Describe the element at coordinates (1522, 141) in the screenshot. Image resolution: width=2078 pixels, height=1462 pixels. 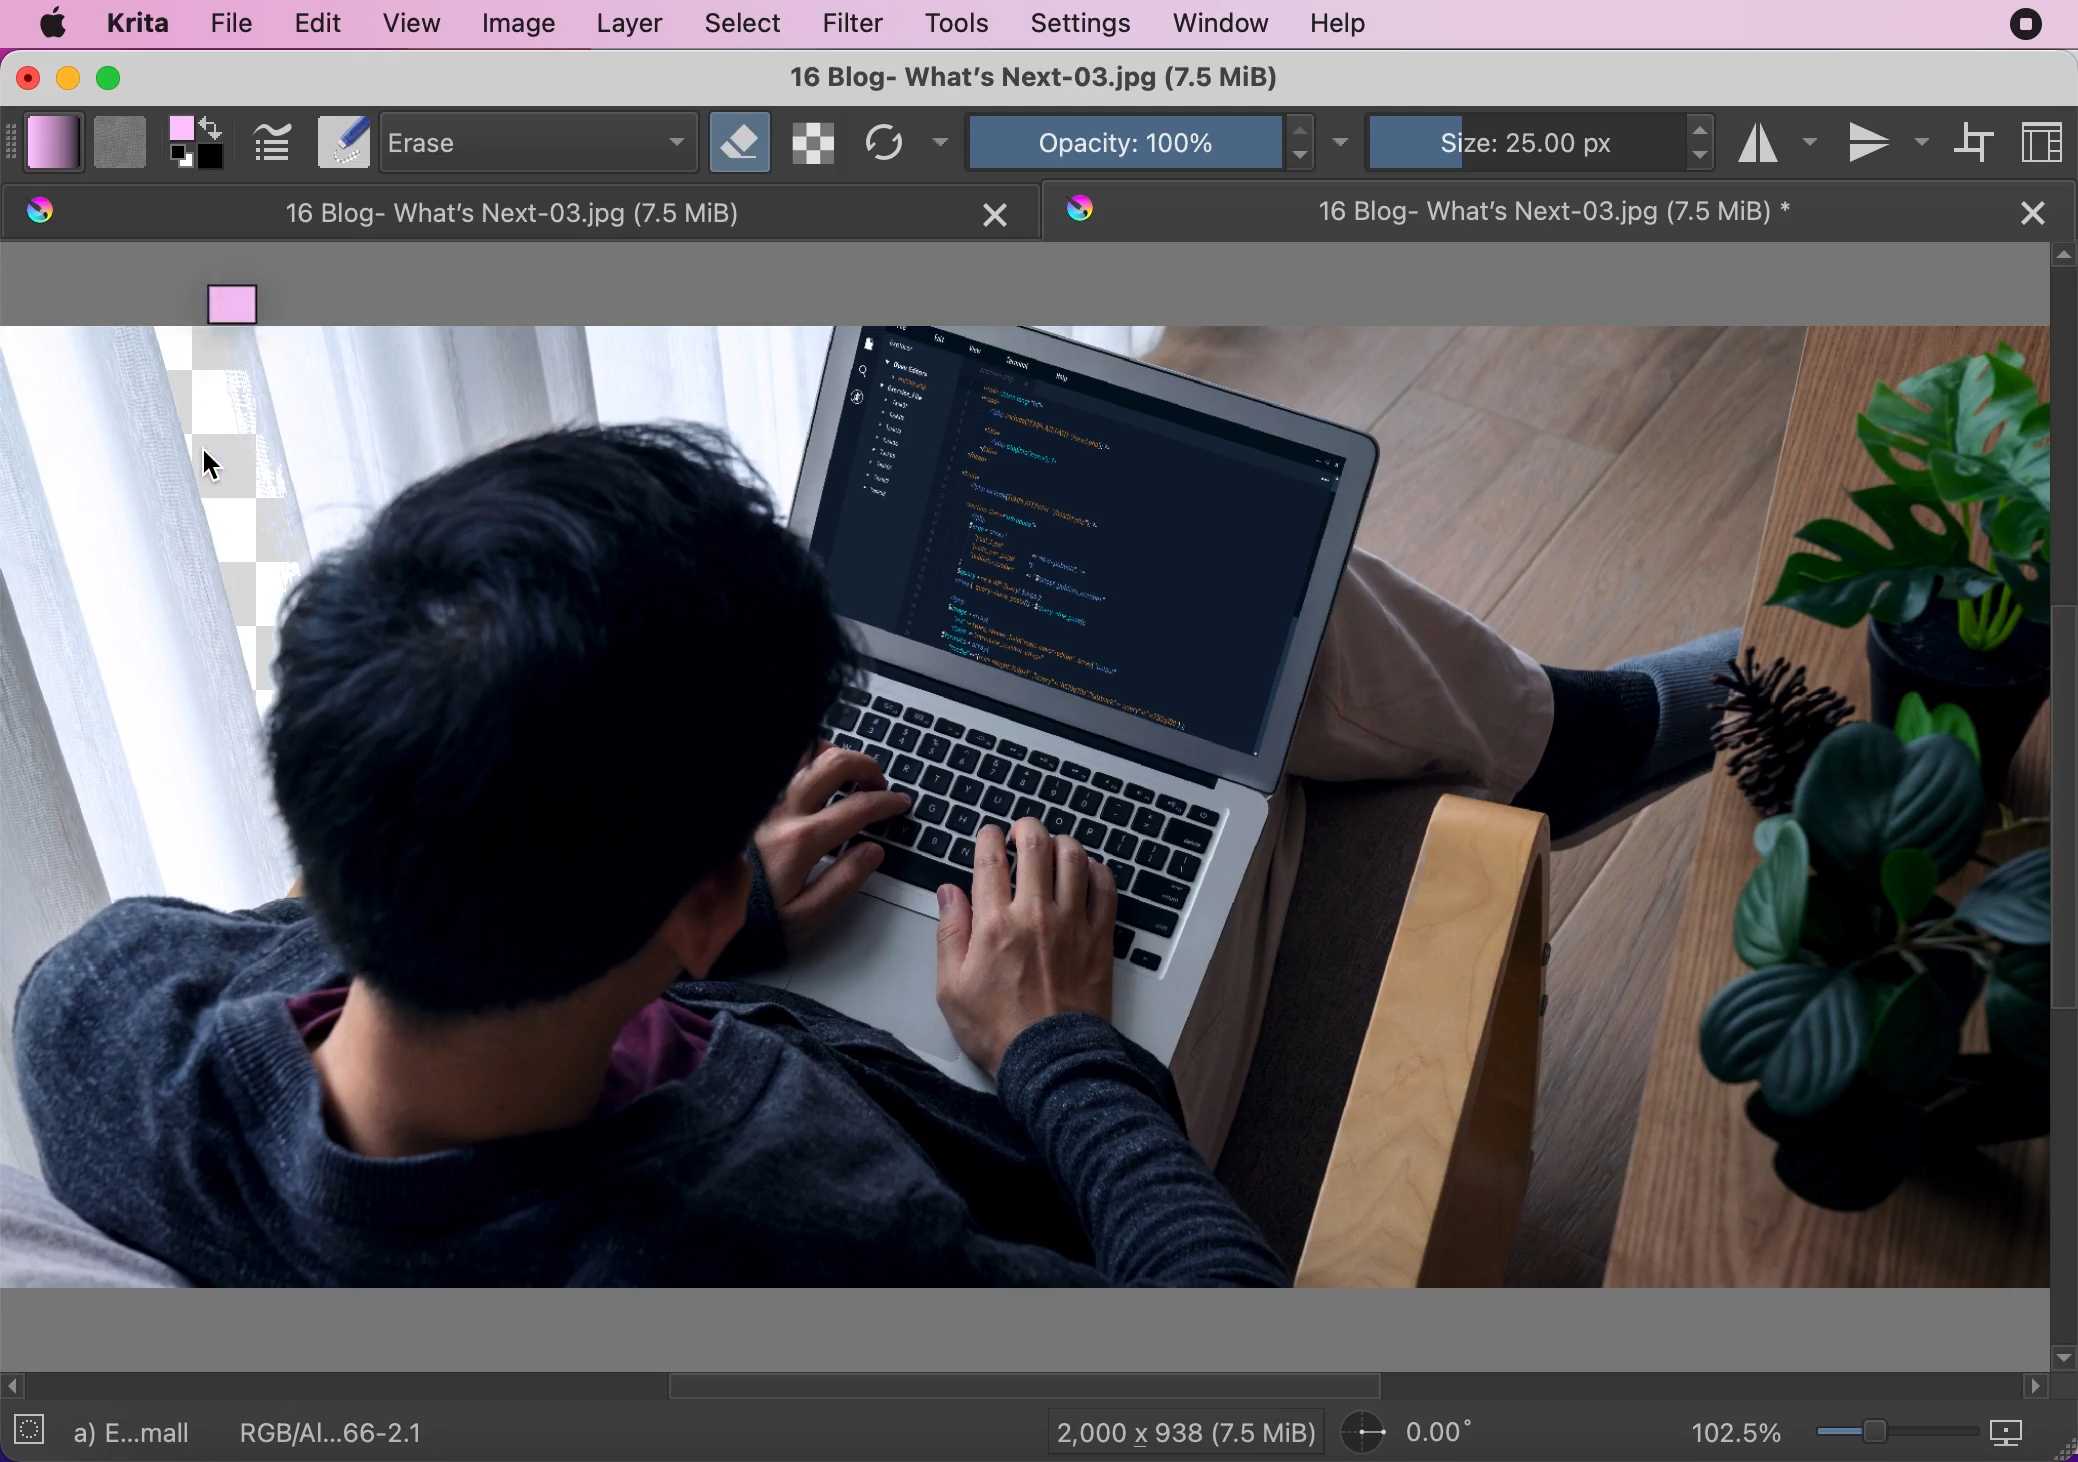
I see `size: 25.00 px` at that location.